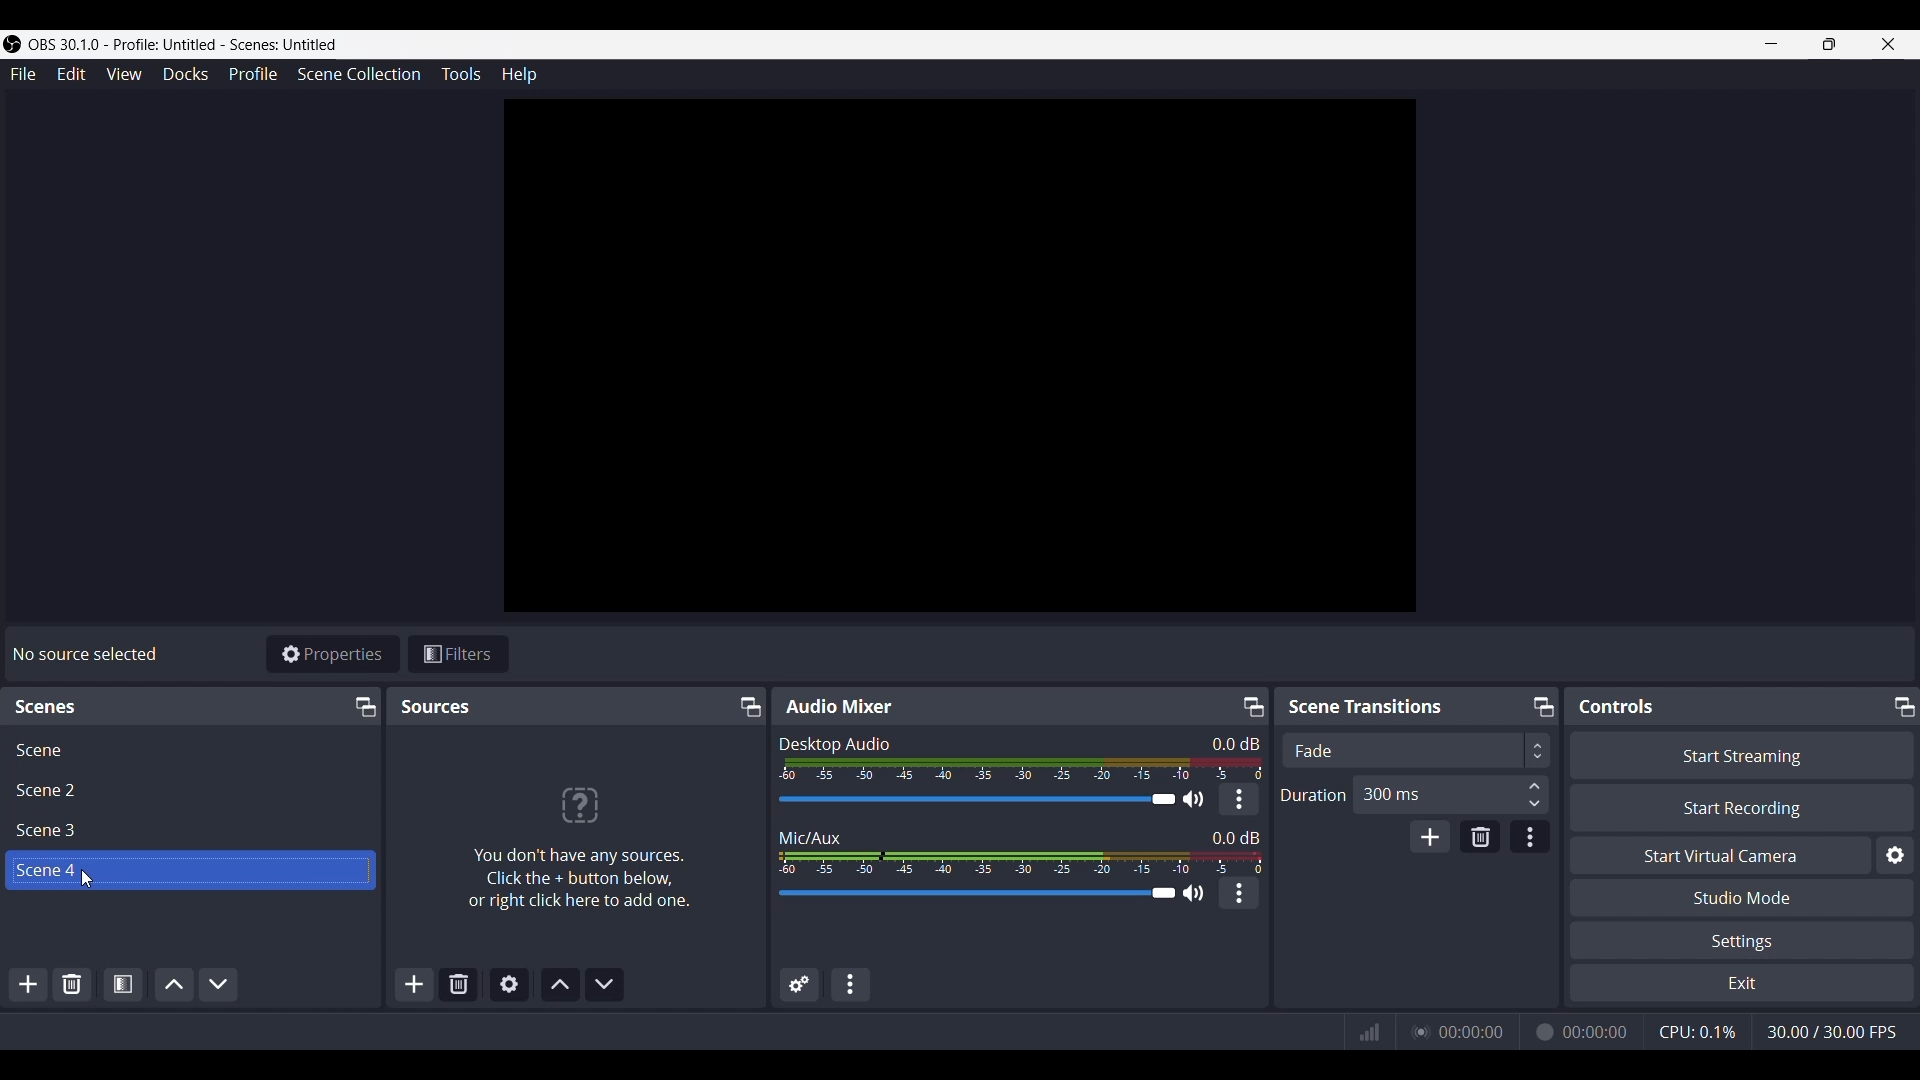 This screenshot has height=1080, width=1920. What do you see at coordinates (121, 982) in the screenshot?
I see `Open scene filters` at bounding box center [121, 982].